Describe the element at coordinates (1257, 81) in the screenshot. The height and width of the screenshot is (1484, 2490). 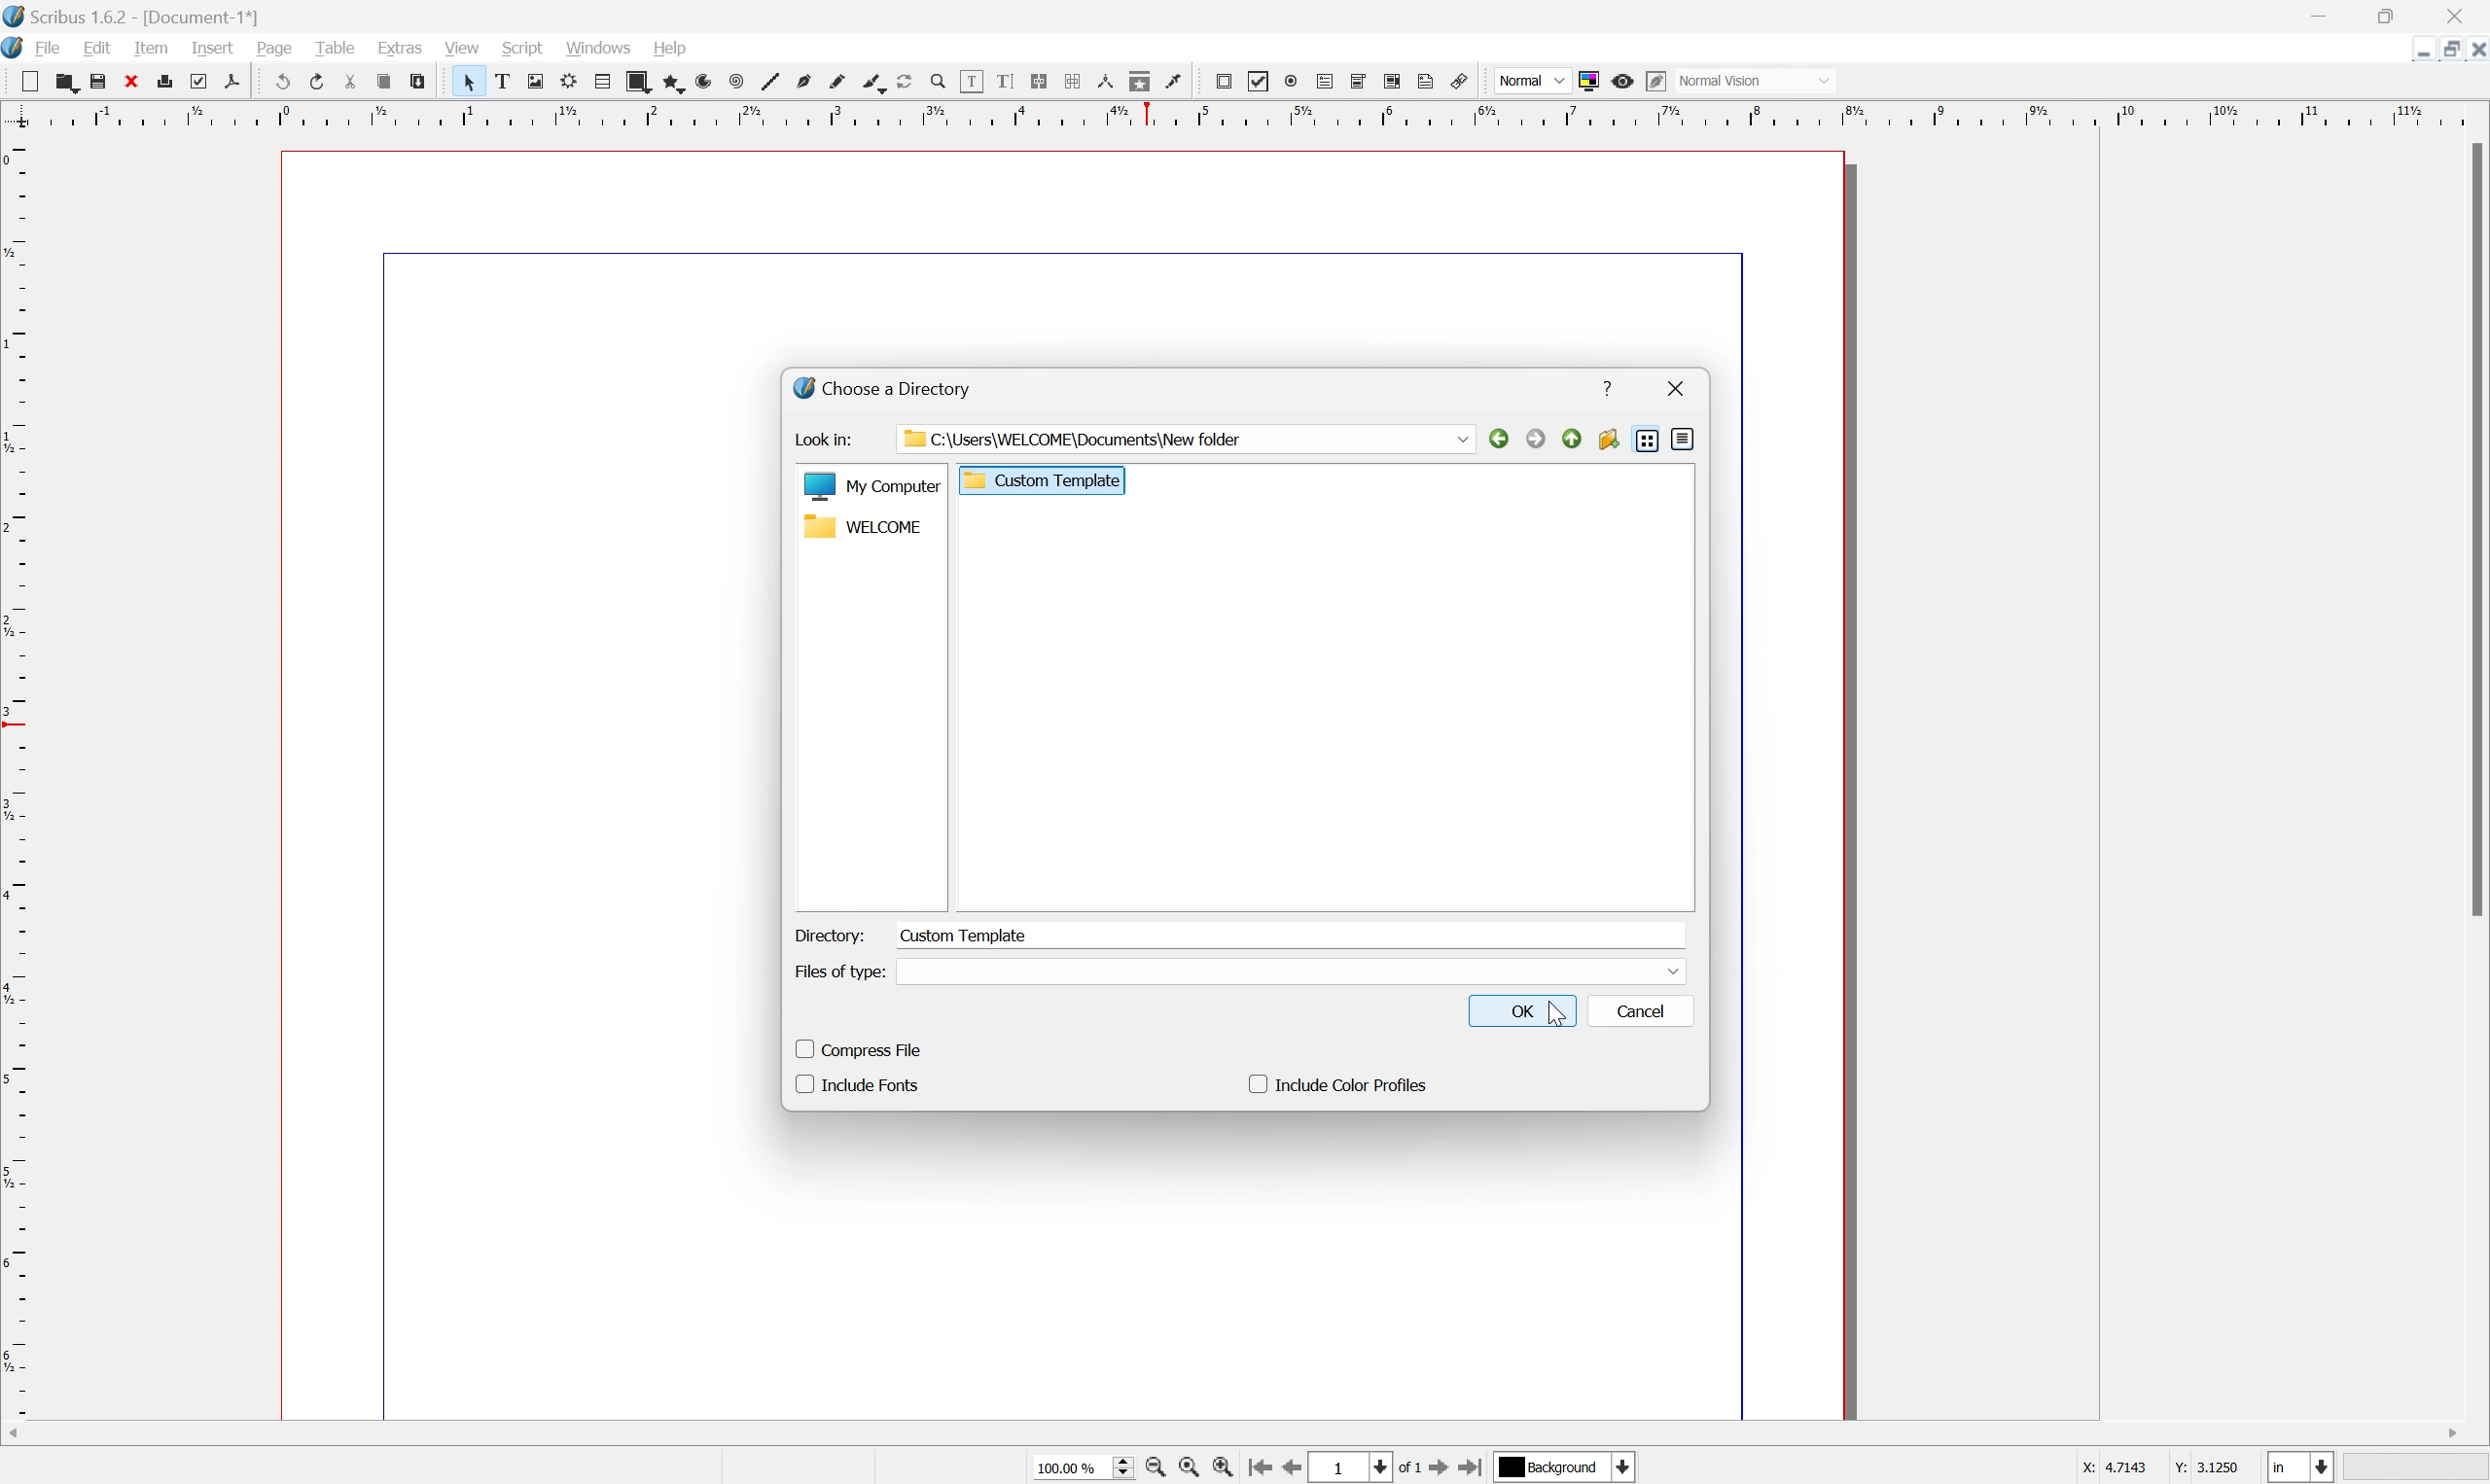
I see `PDF checkbox` at that location.